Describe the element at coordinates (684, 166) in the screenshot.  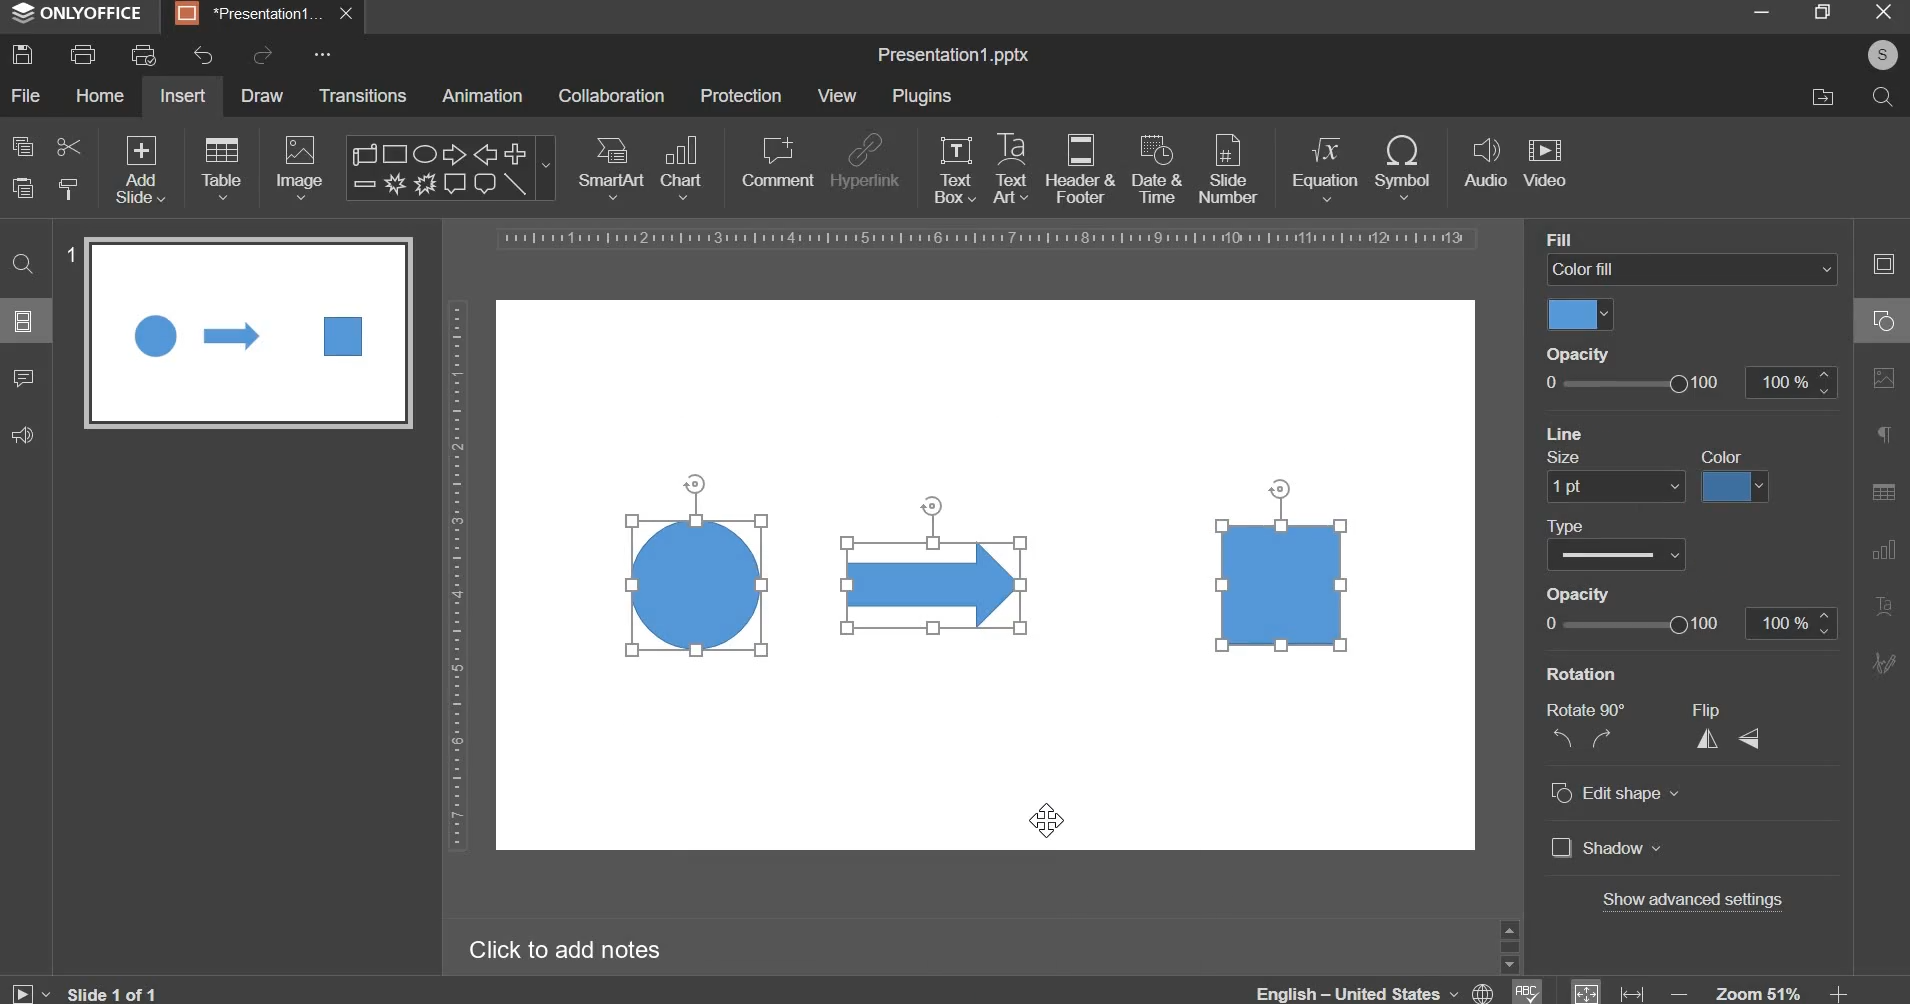
I see `chart` at that location.